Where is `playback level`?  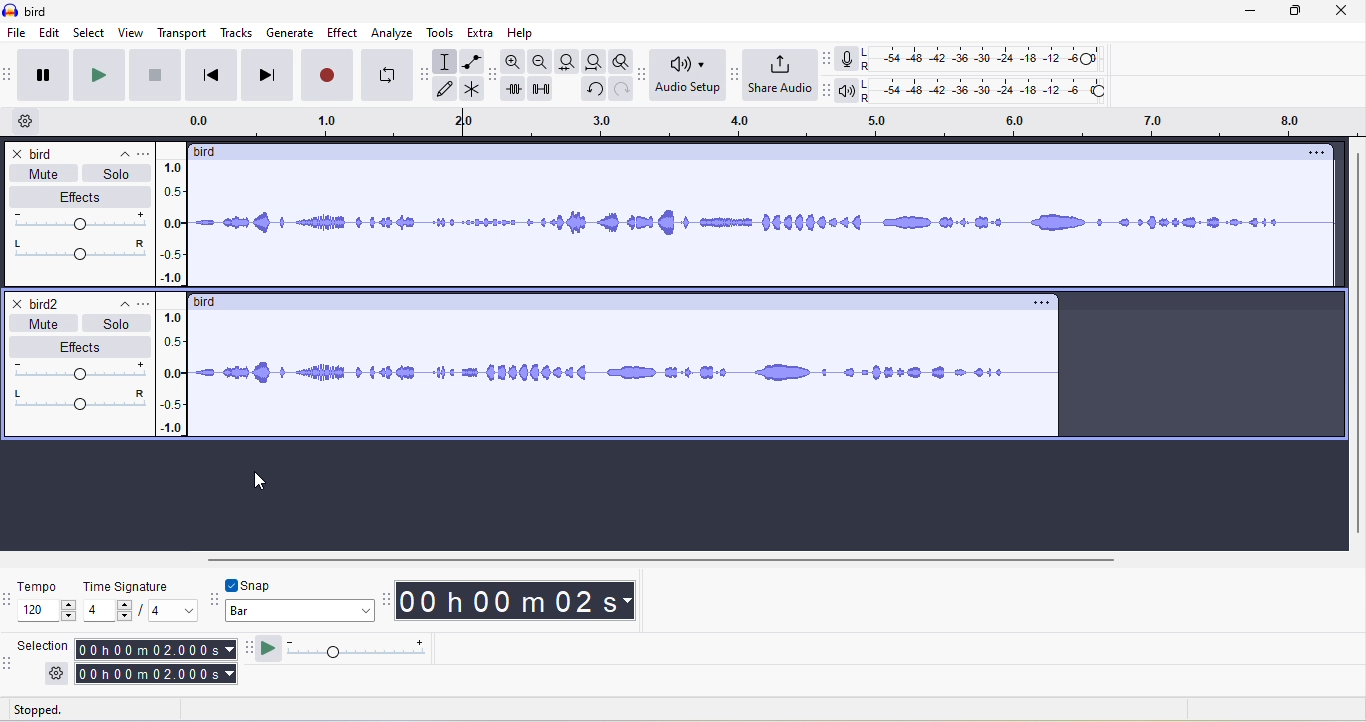 playback level is located at coordinates (989, 91).